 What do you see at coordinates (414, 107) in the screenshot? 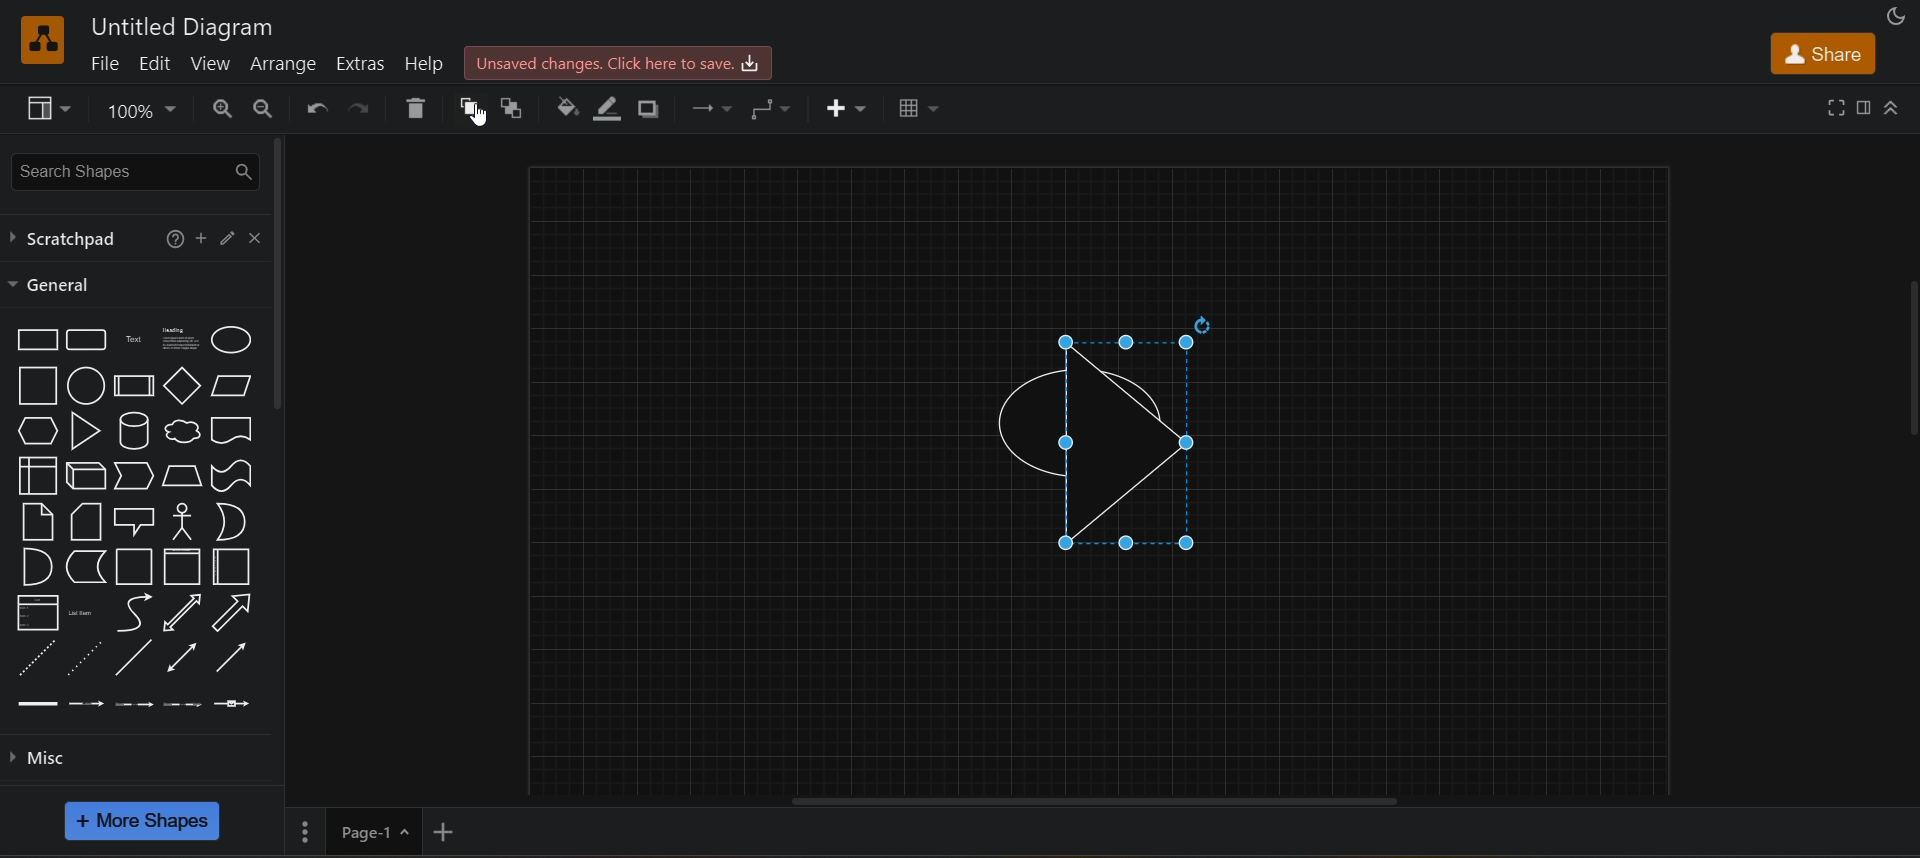
I see `delete` at bounding box center [414, 107].